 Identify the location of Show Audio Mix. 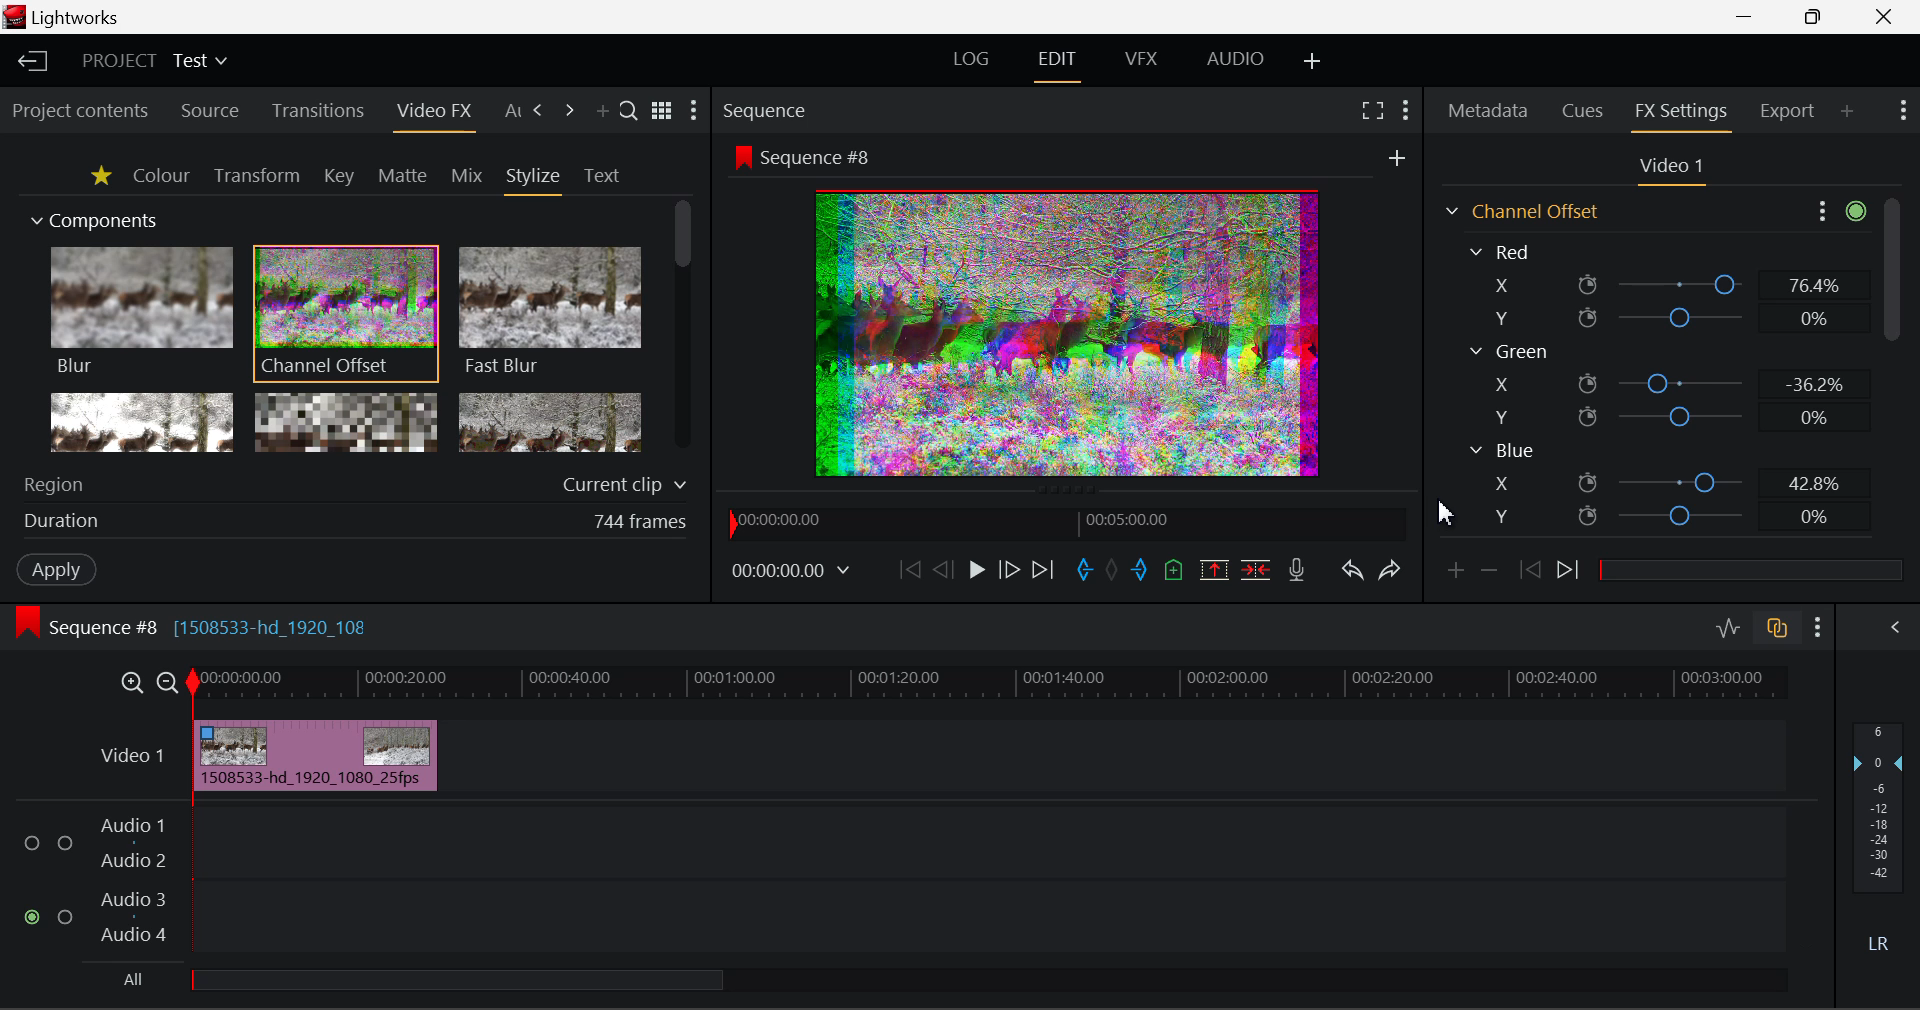
(1884, 628).